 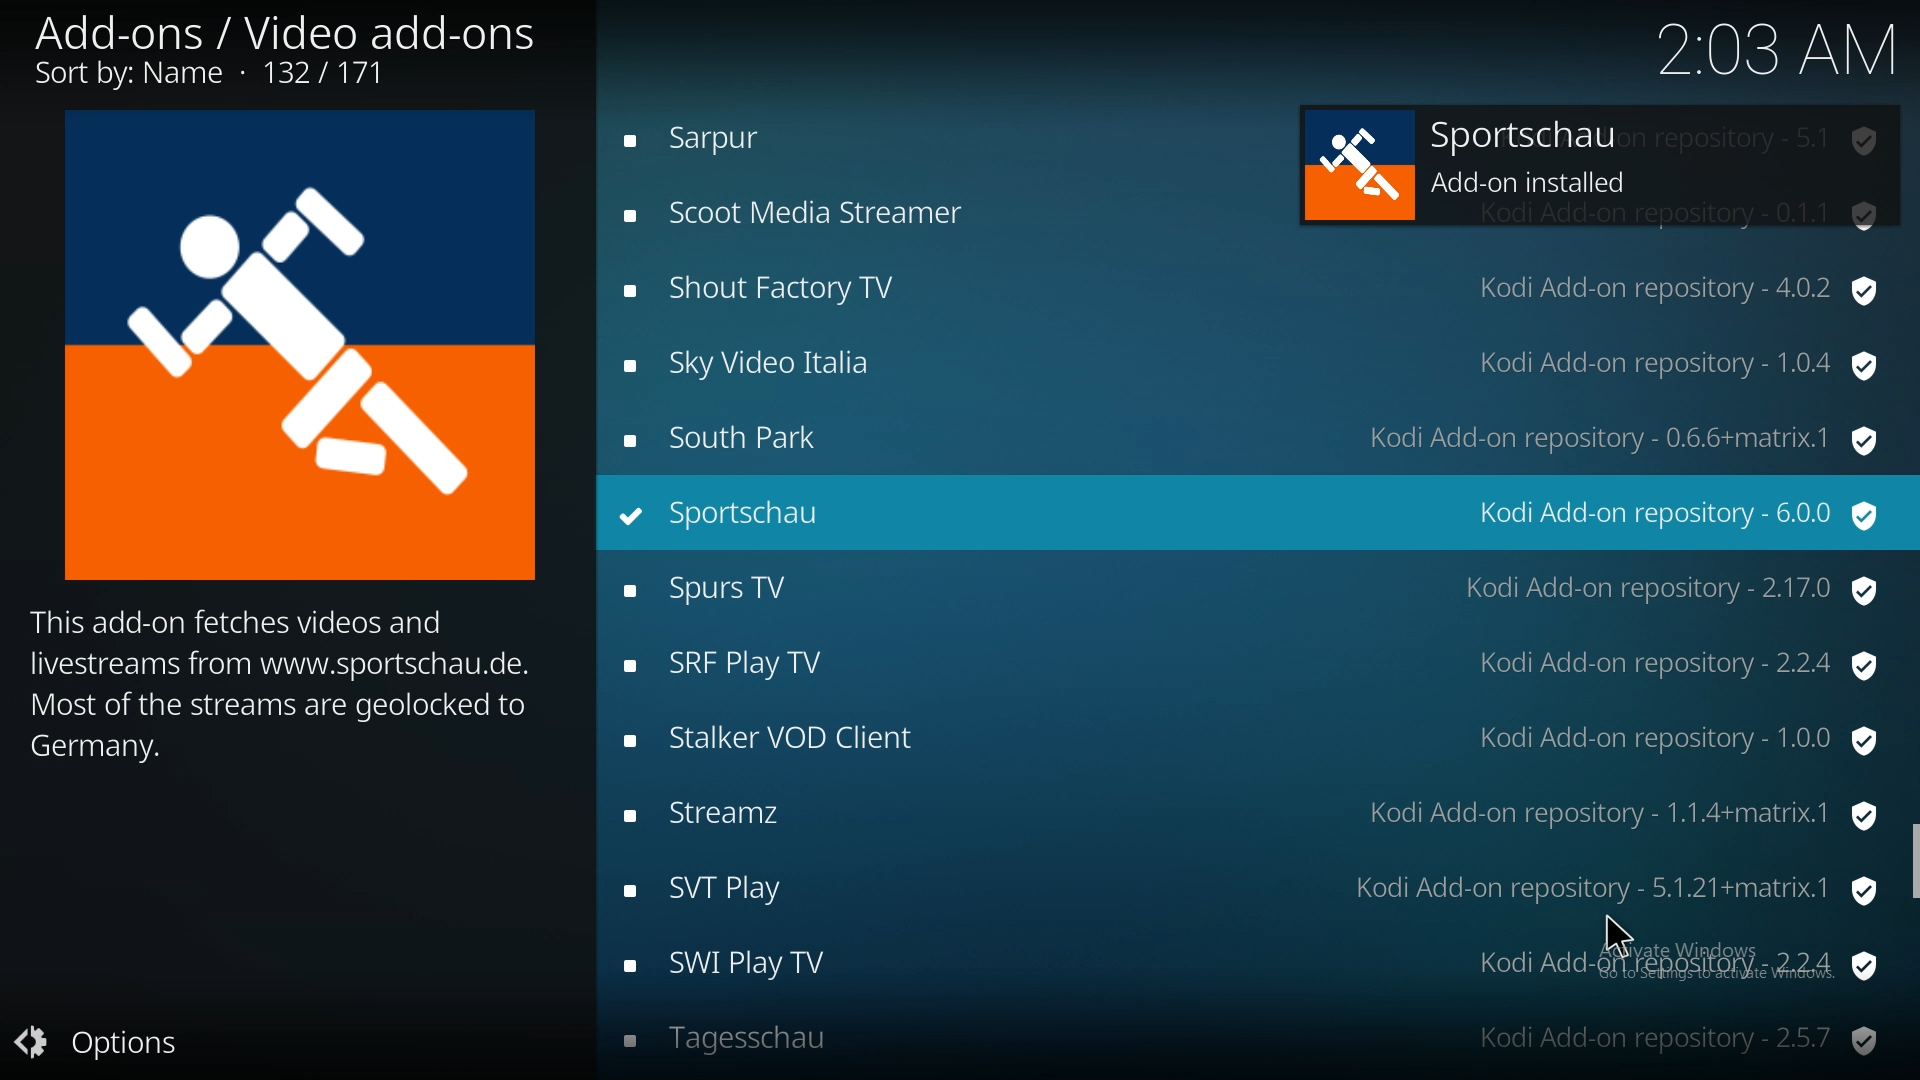 I want to click on stalker VOD client, so click(x=1256, y=741).